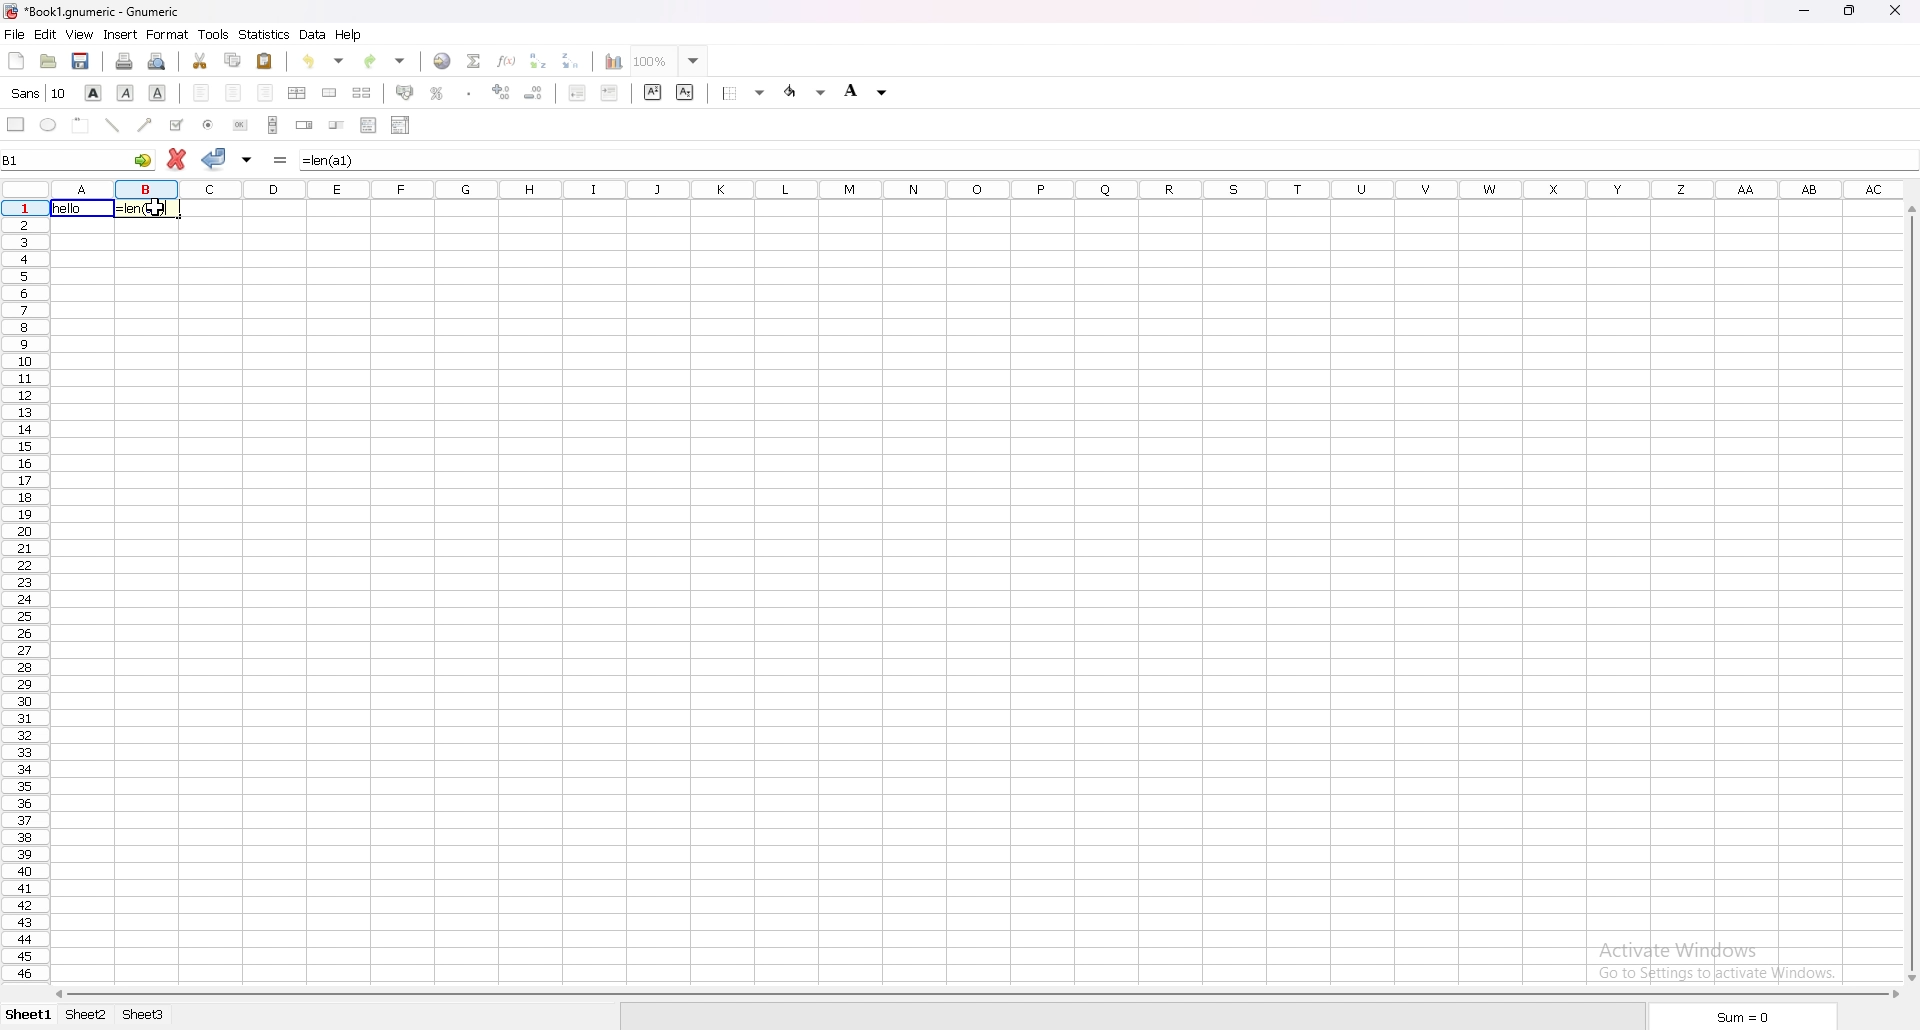 This screenshot has width=1920, height=1030. Describe the element at coordinates (241, 125) in the screenshot. I see `create button` at that location.